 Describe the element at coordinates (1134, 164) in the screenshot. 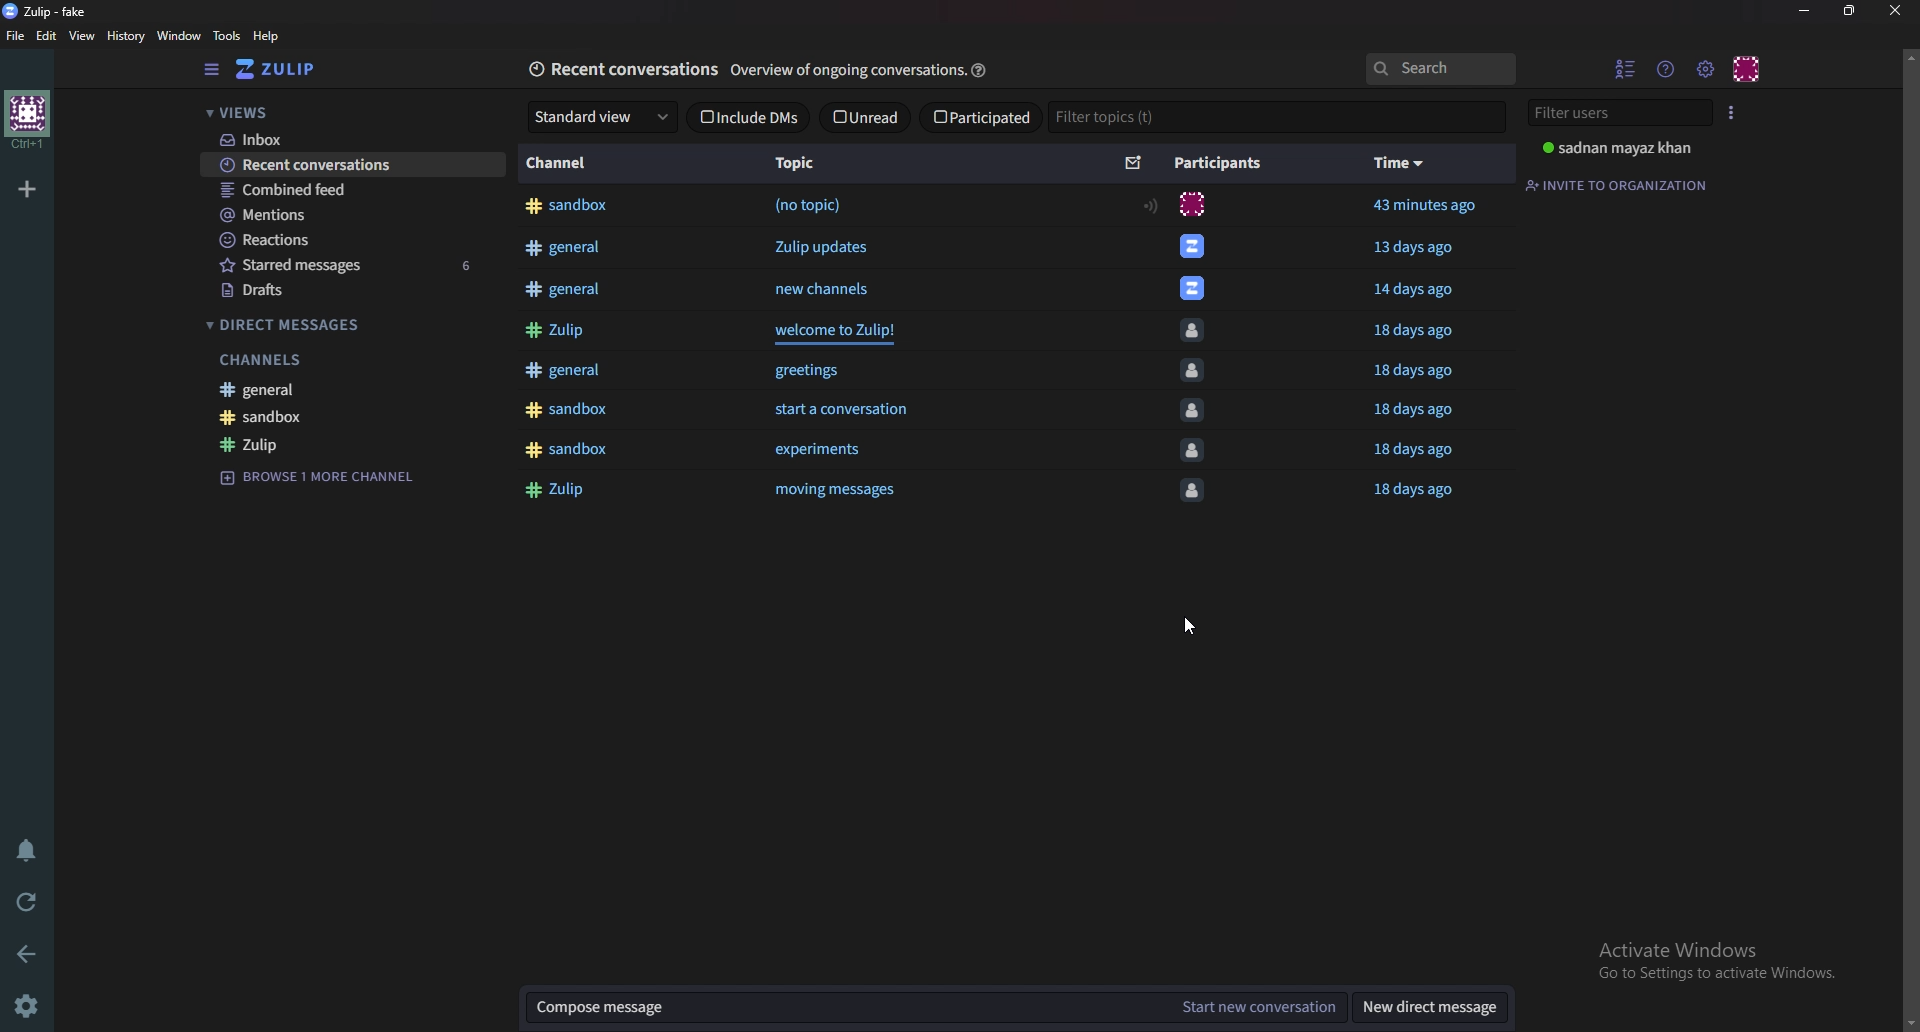

I see `Sort by unread message count` at that location.